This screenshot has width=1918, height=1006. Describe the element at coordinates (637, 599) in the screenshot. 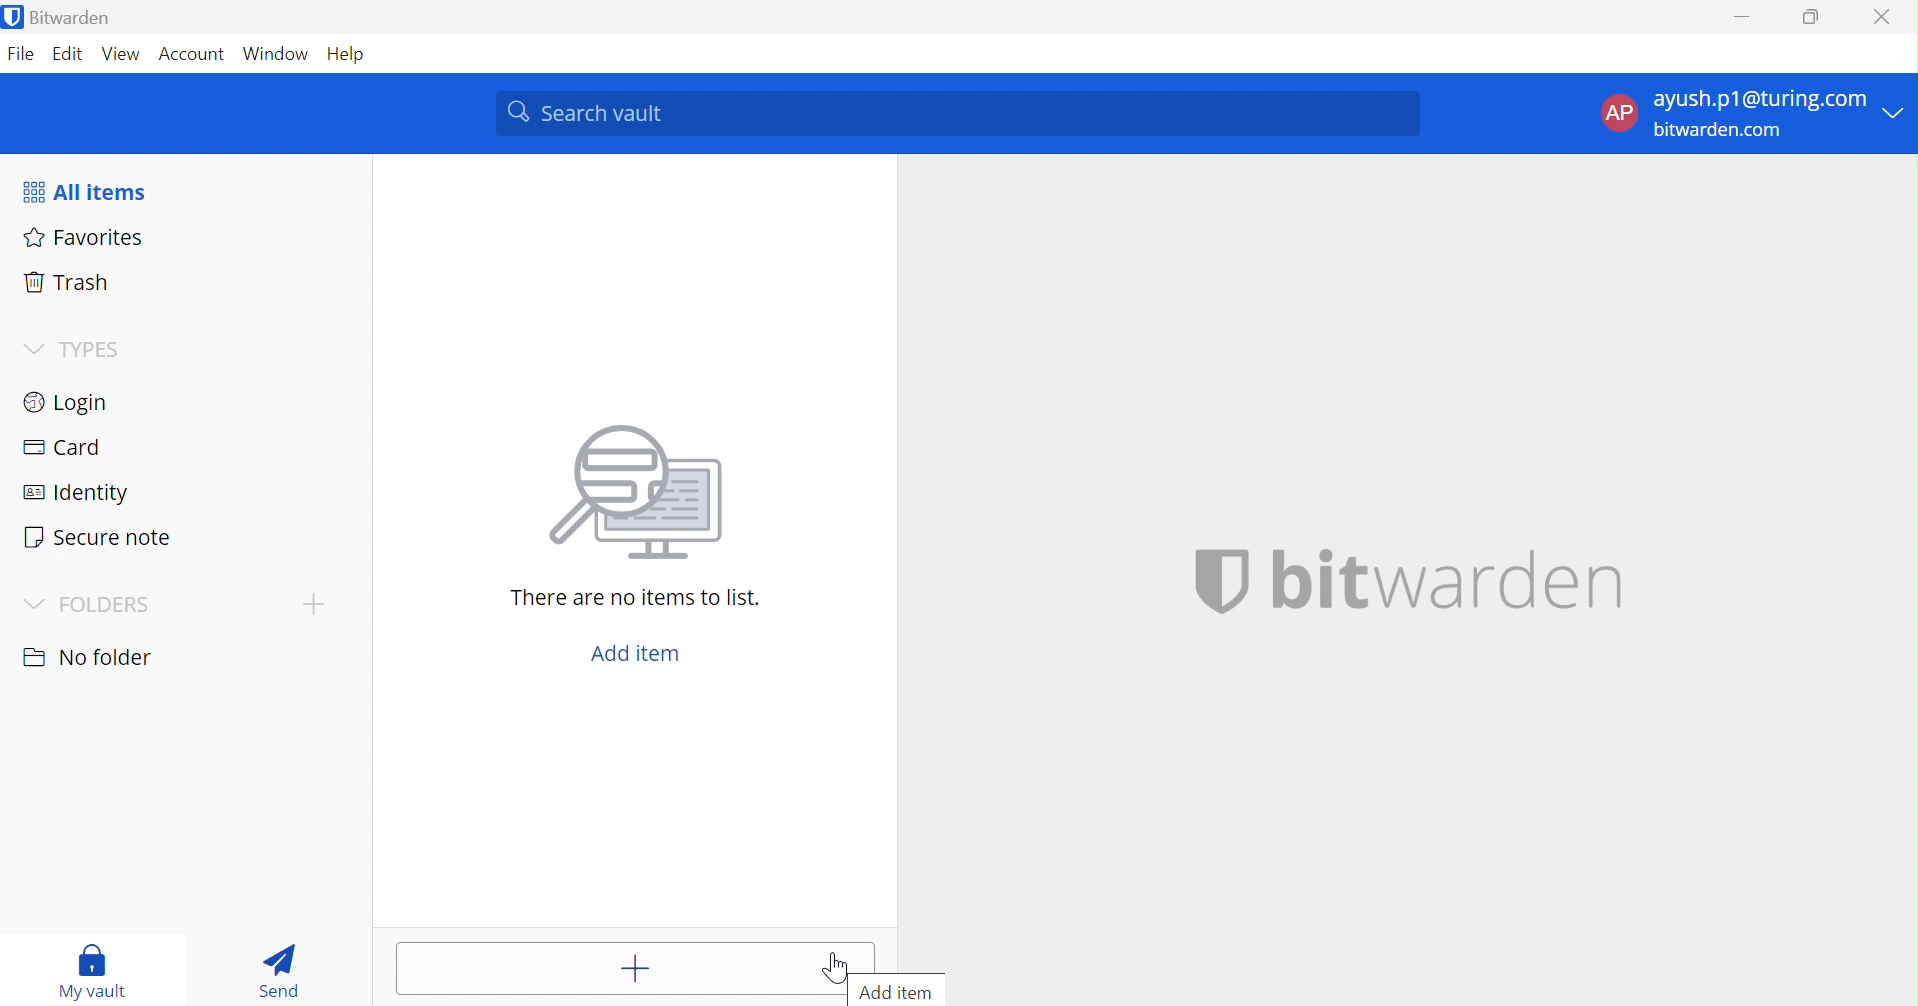

I see `There are no items to list.` at that location.